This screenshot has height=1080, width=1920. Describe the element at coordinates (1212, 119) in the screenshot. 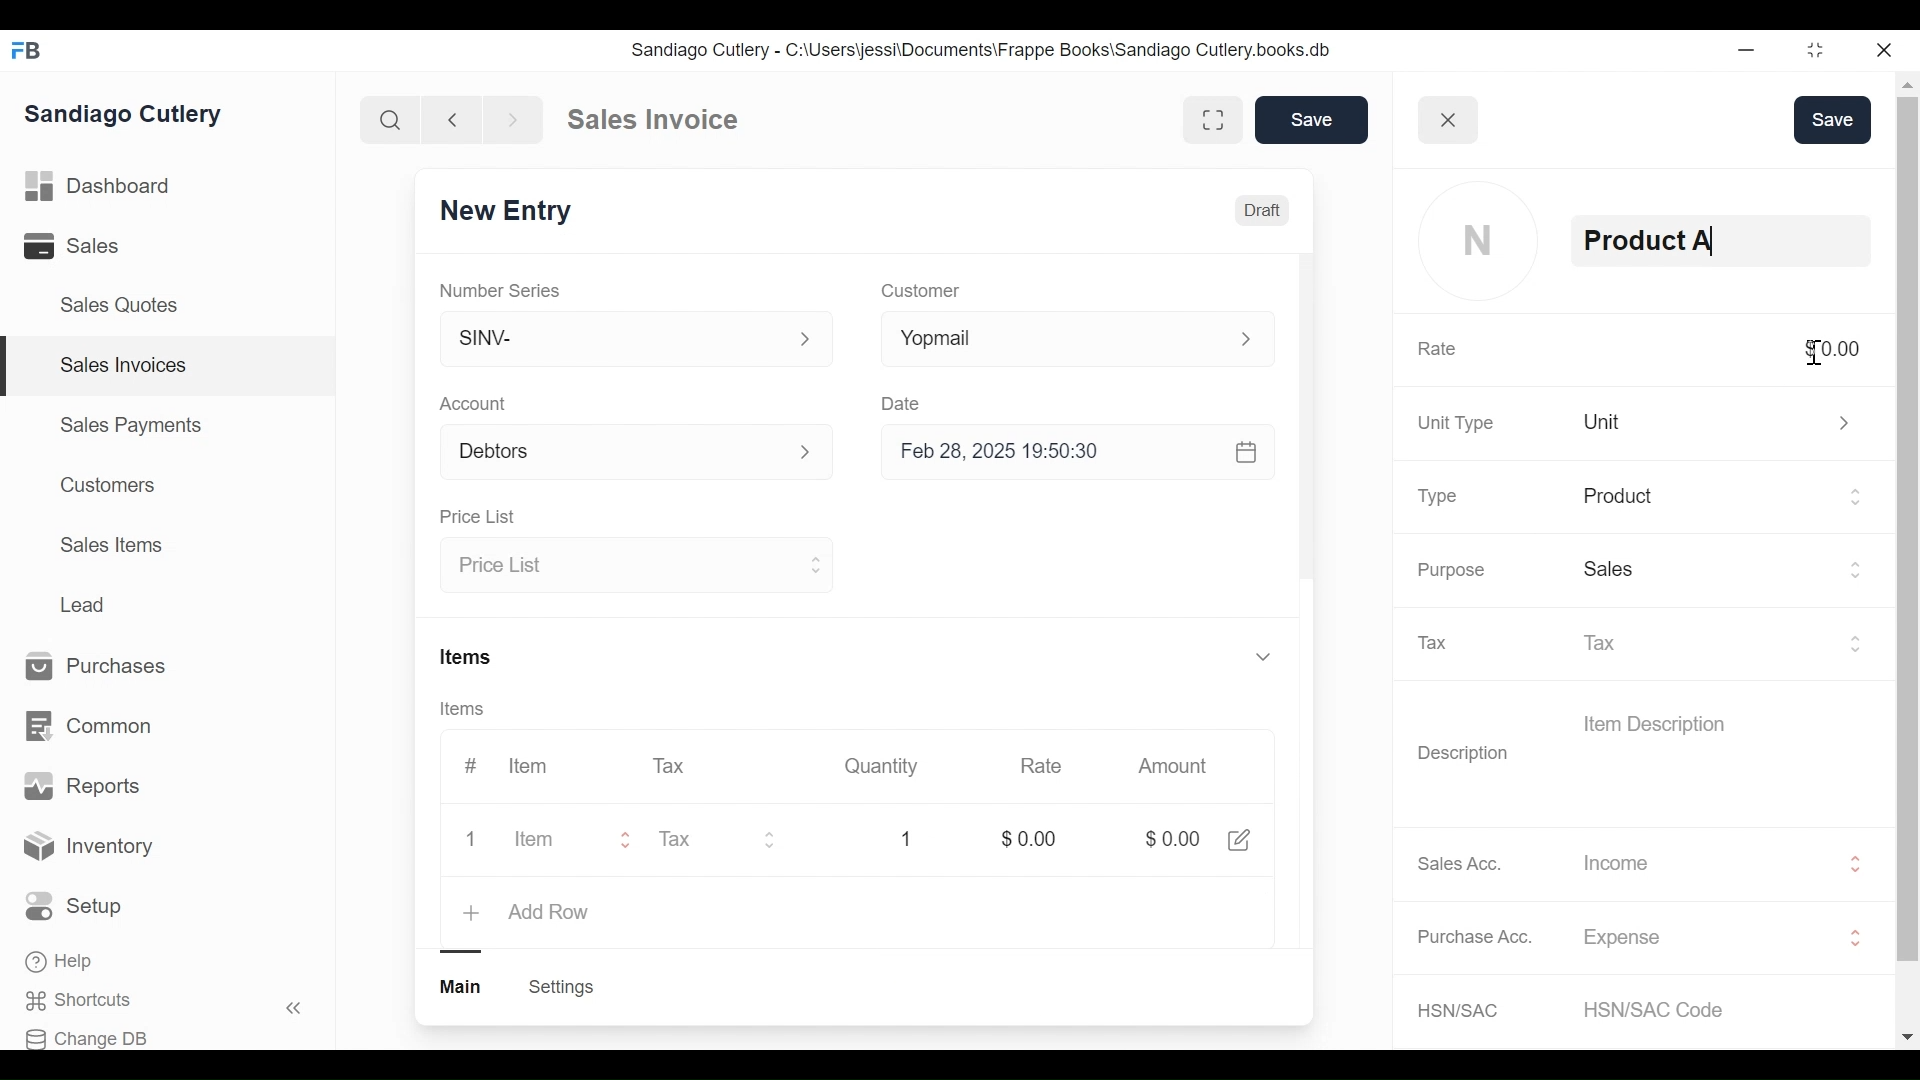

I see `fullscreen` at that location.